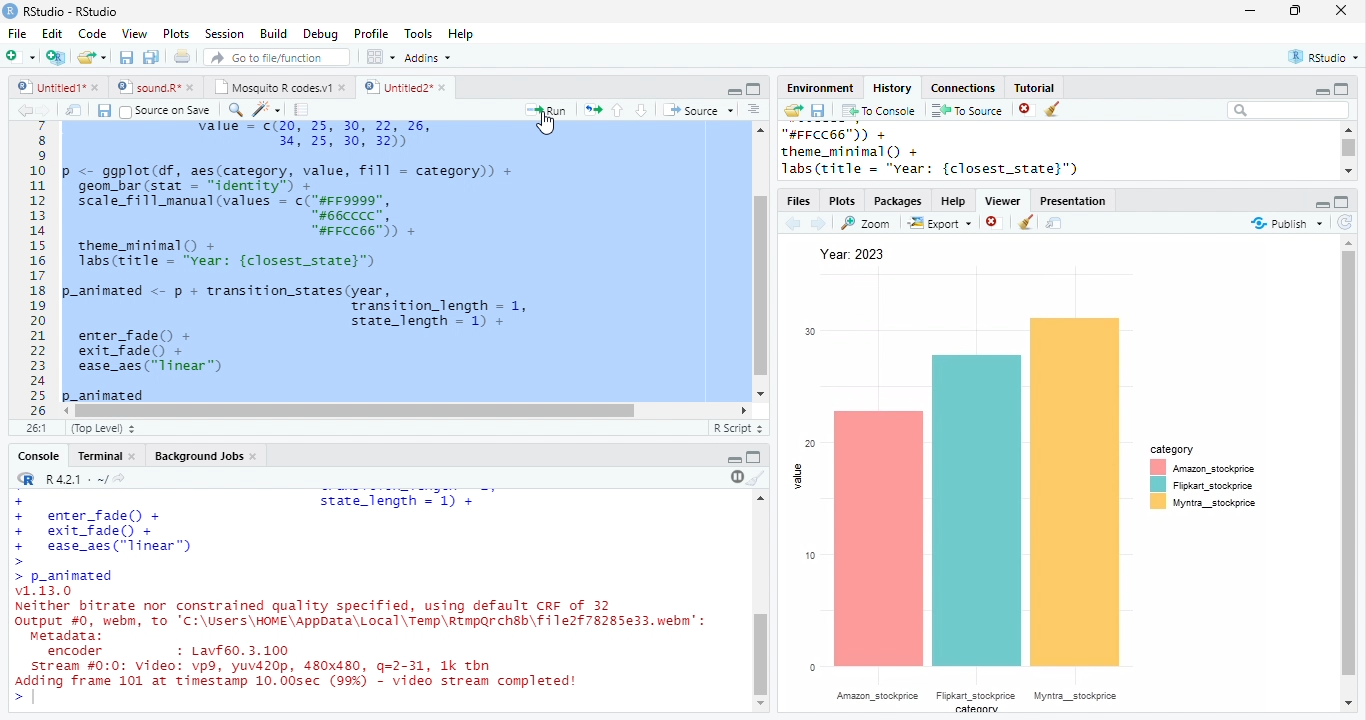 This screenshot has width=1366, height=720. Describe the element at coordinates (756, 478) in the screenshot. I see `clear` at that location.